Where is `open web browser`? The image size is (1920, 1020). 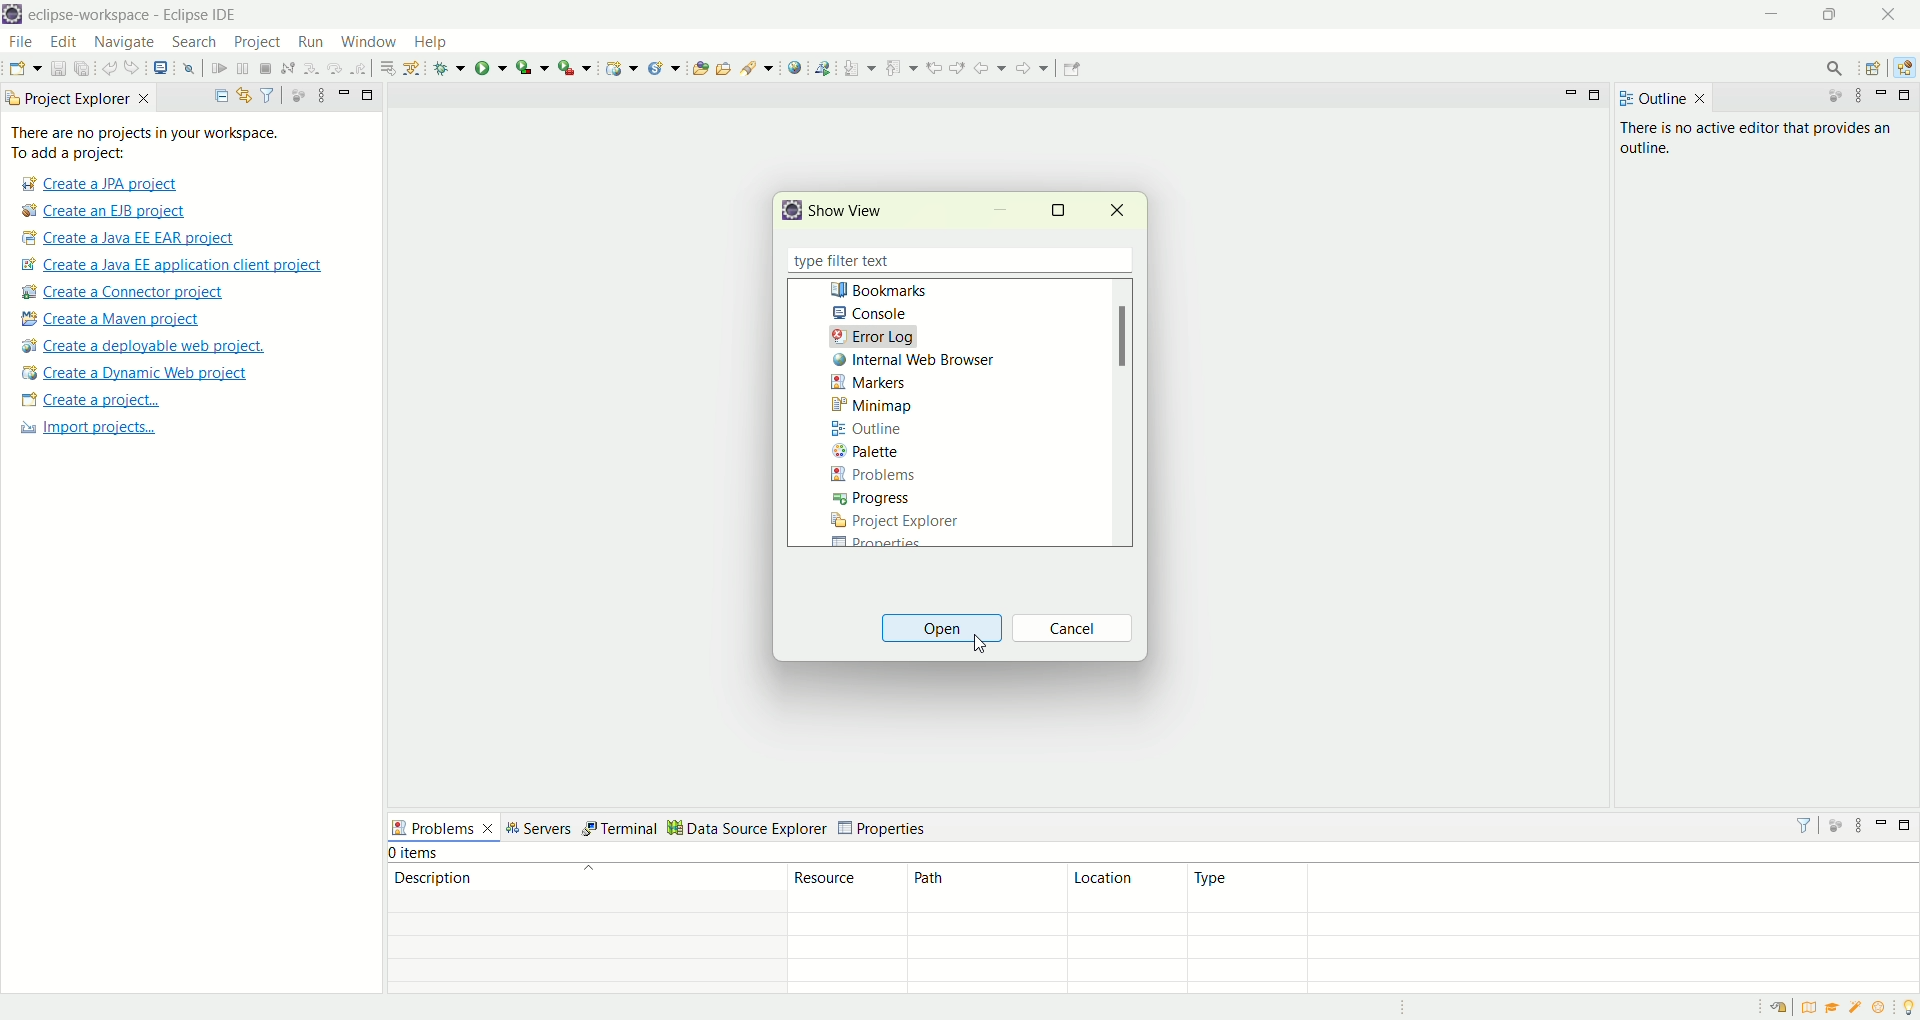 open web browser is located at coordinates (795, 68).